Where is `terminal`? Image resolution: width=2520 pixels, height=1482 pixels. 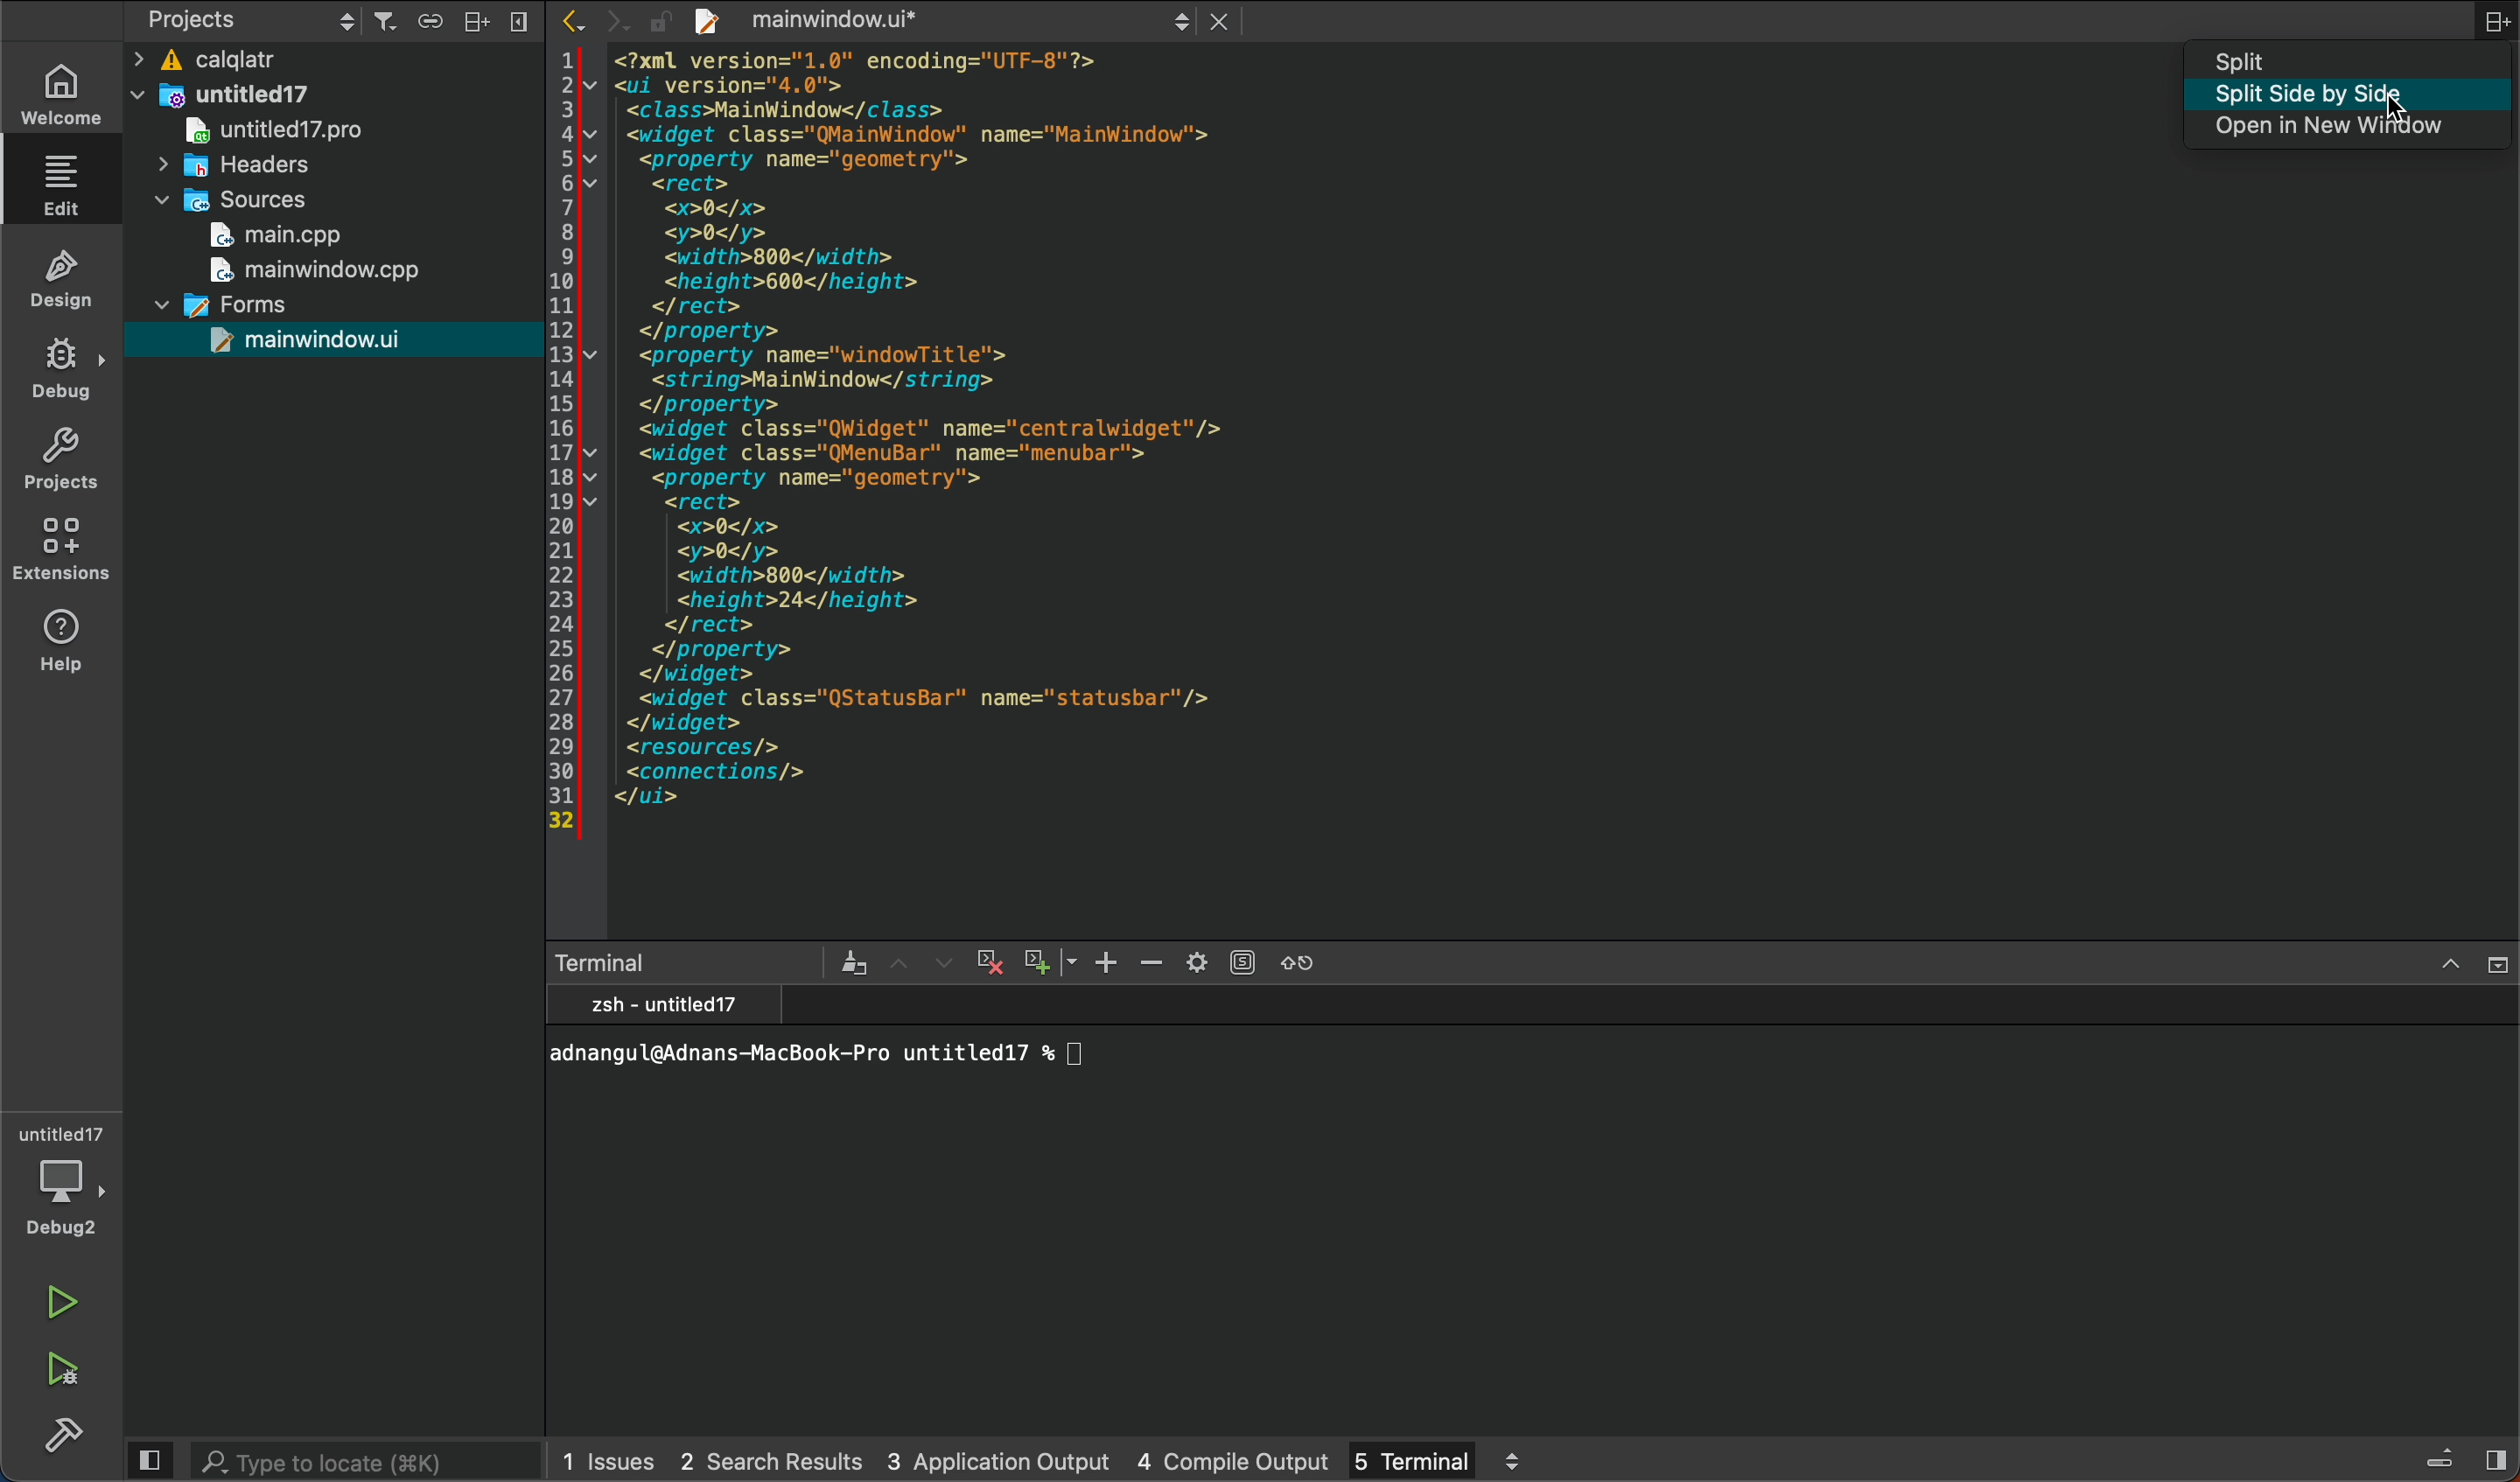
terminal is located at coordinates (1535, 1206).